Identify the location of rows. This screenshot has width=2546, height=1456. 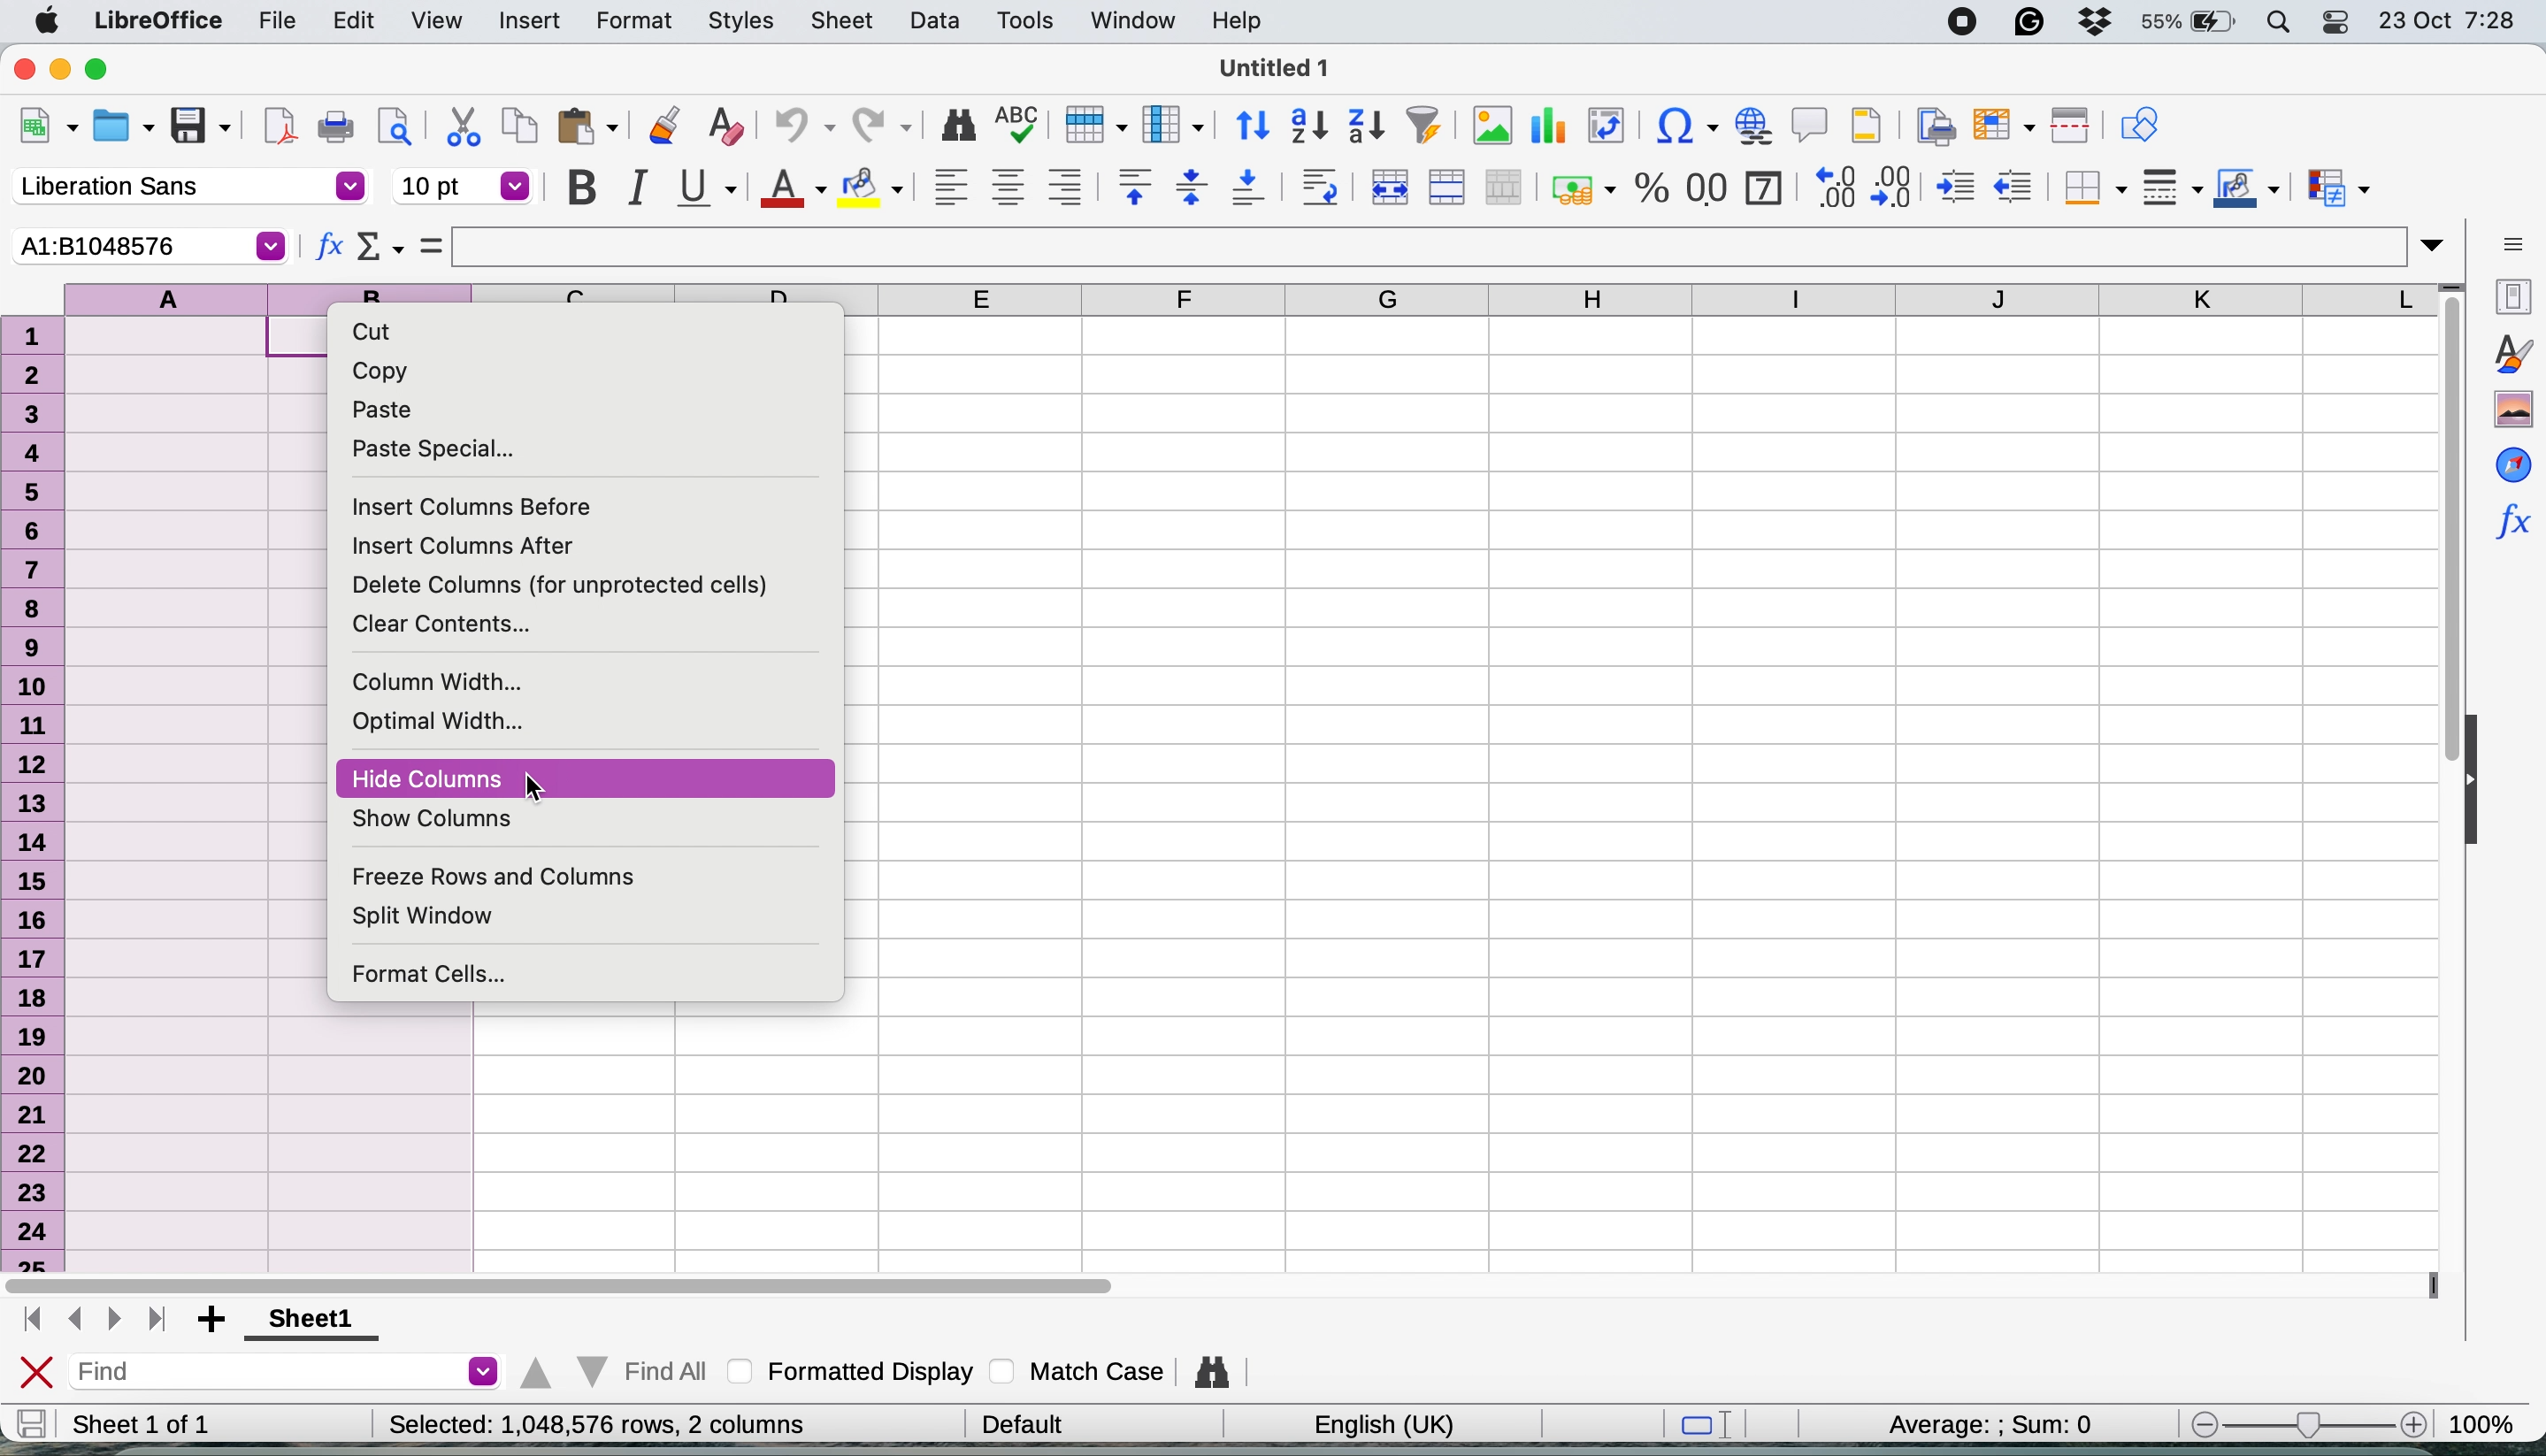
(34, 786).